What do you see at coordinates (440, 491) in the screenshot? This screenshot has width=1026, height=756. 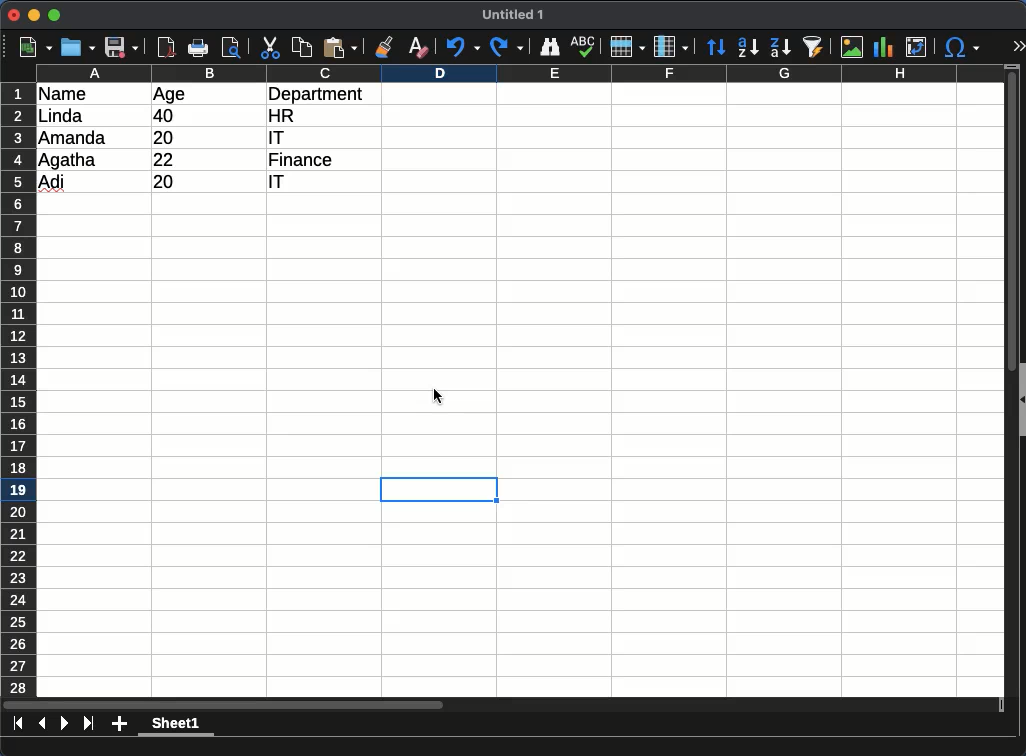 I see `selected cell` at bounding box center [440, 491].